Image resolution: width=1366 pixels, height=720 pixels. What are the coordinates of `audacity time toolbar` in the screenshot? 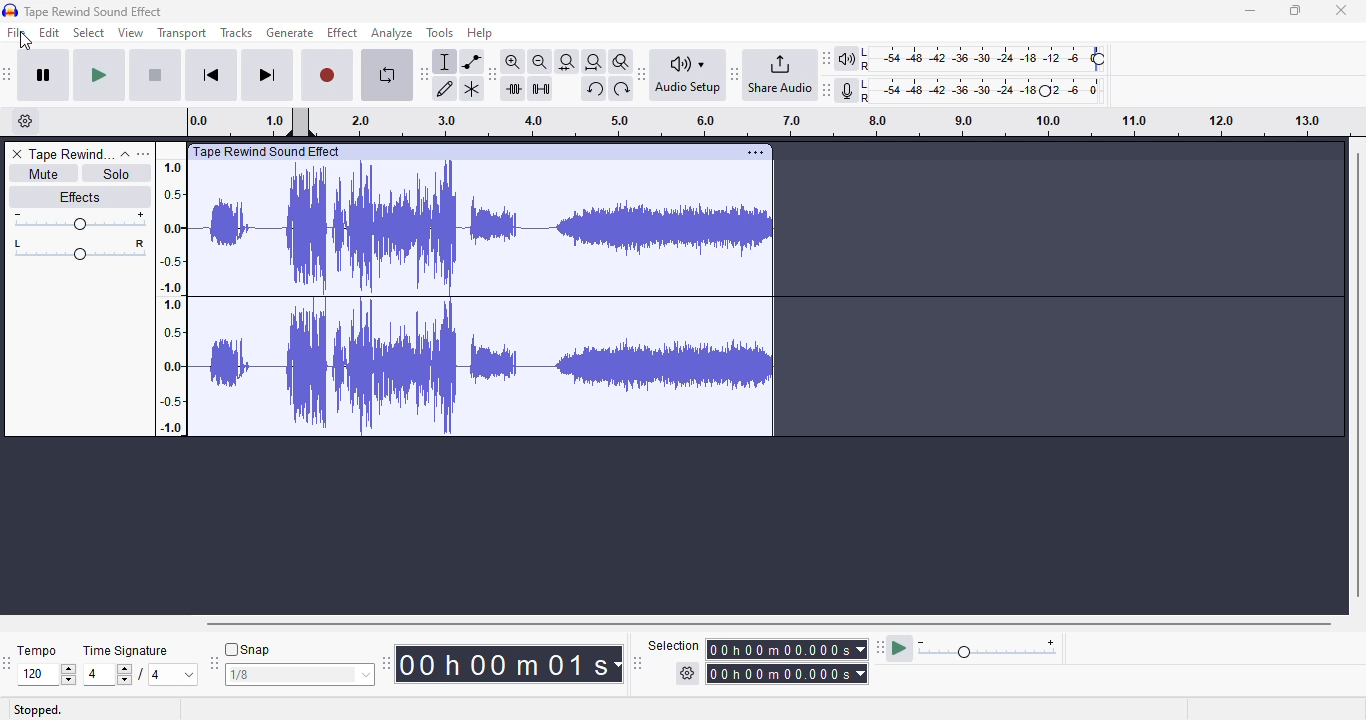 It's located at (504, 664).